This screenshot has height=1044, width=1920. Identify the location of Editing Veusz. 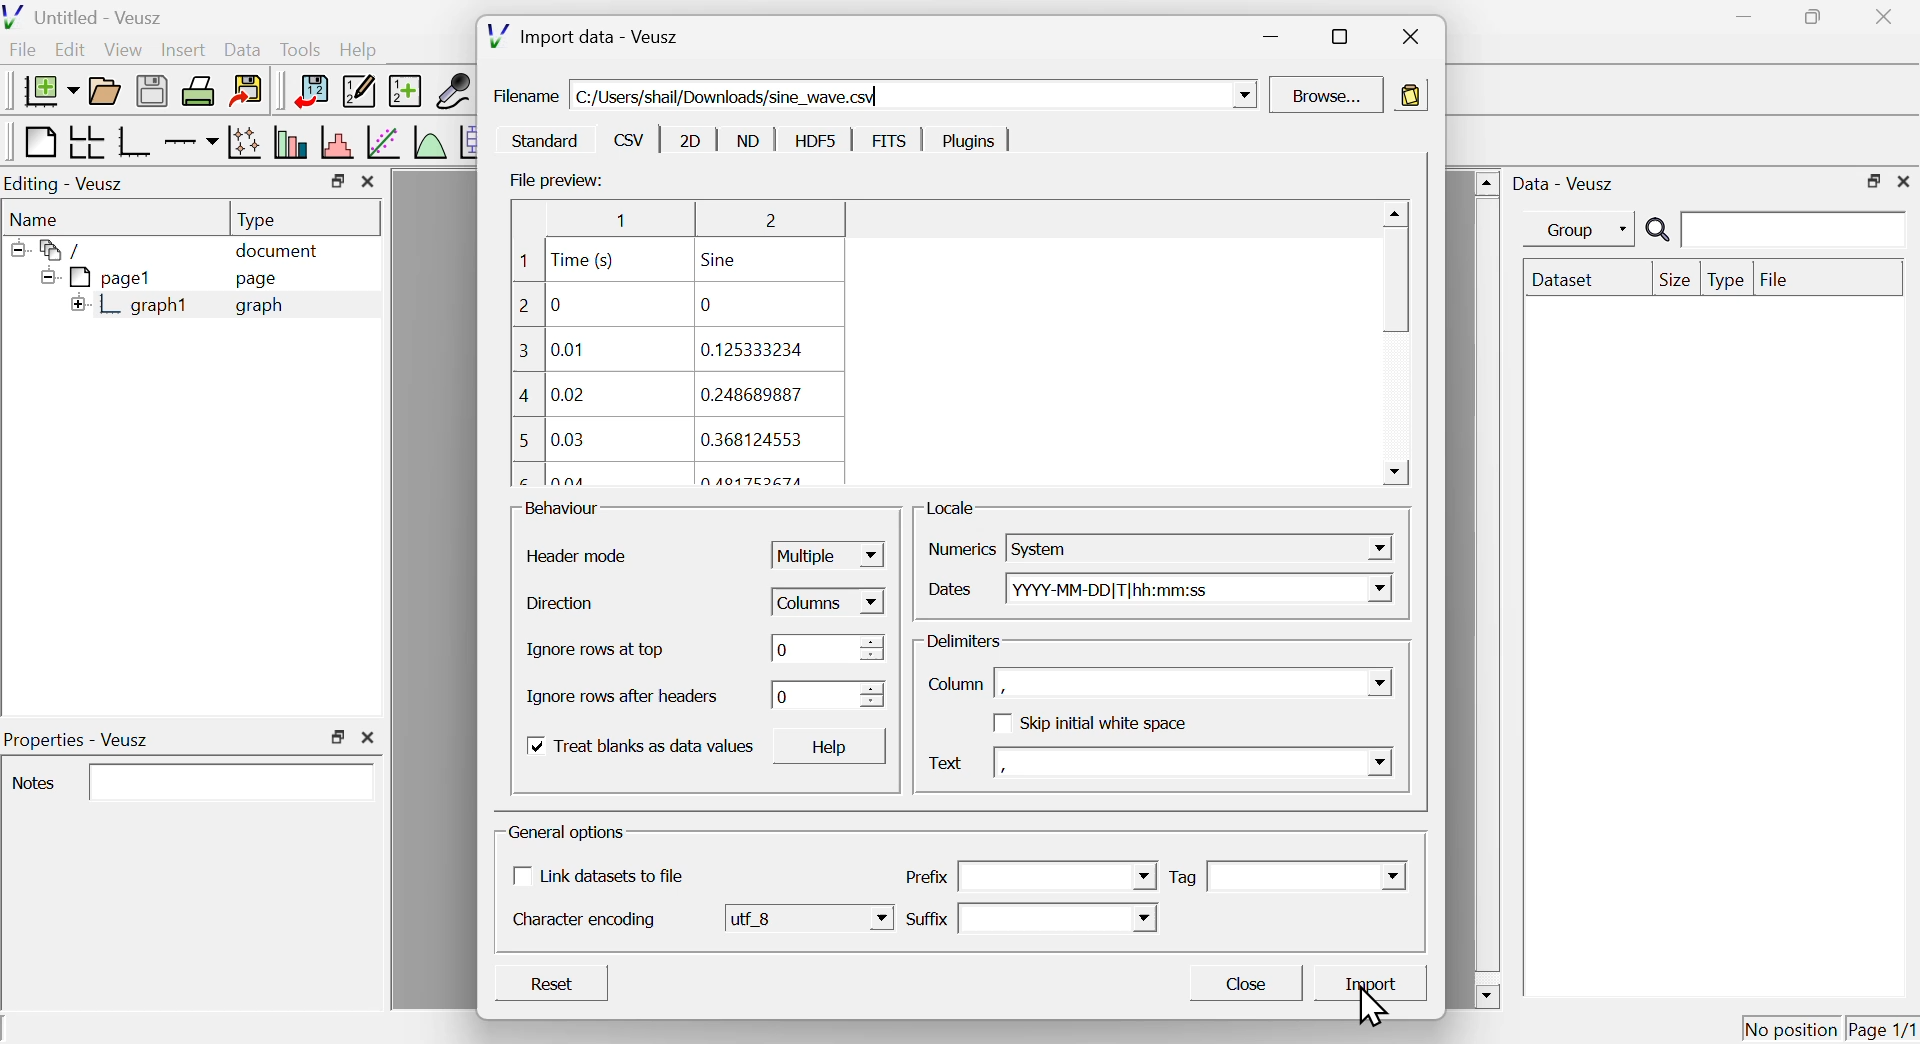
(68, 184).